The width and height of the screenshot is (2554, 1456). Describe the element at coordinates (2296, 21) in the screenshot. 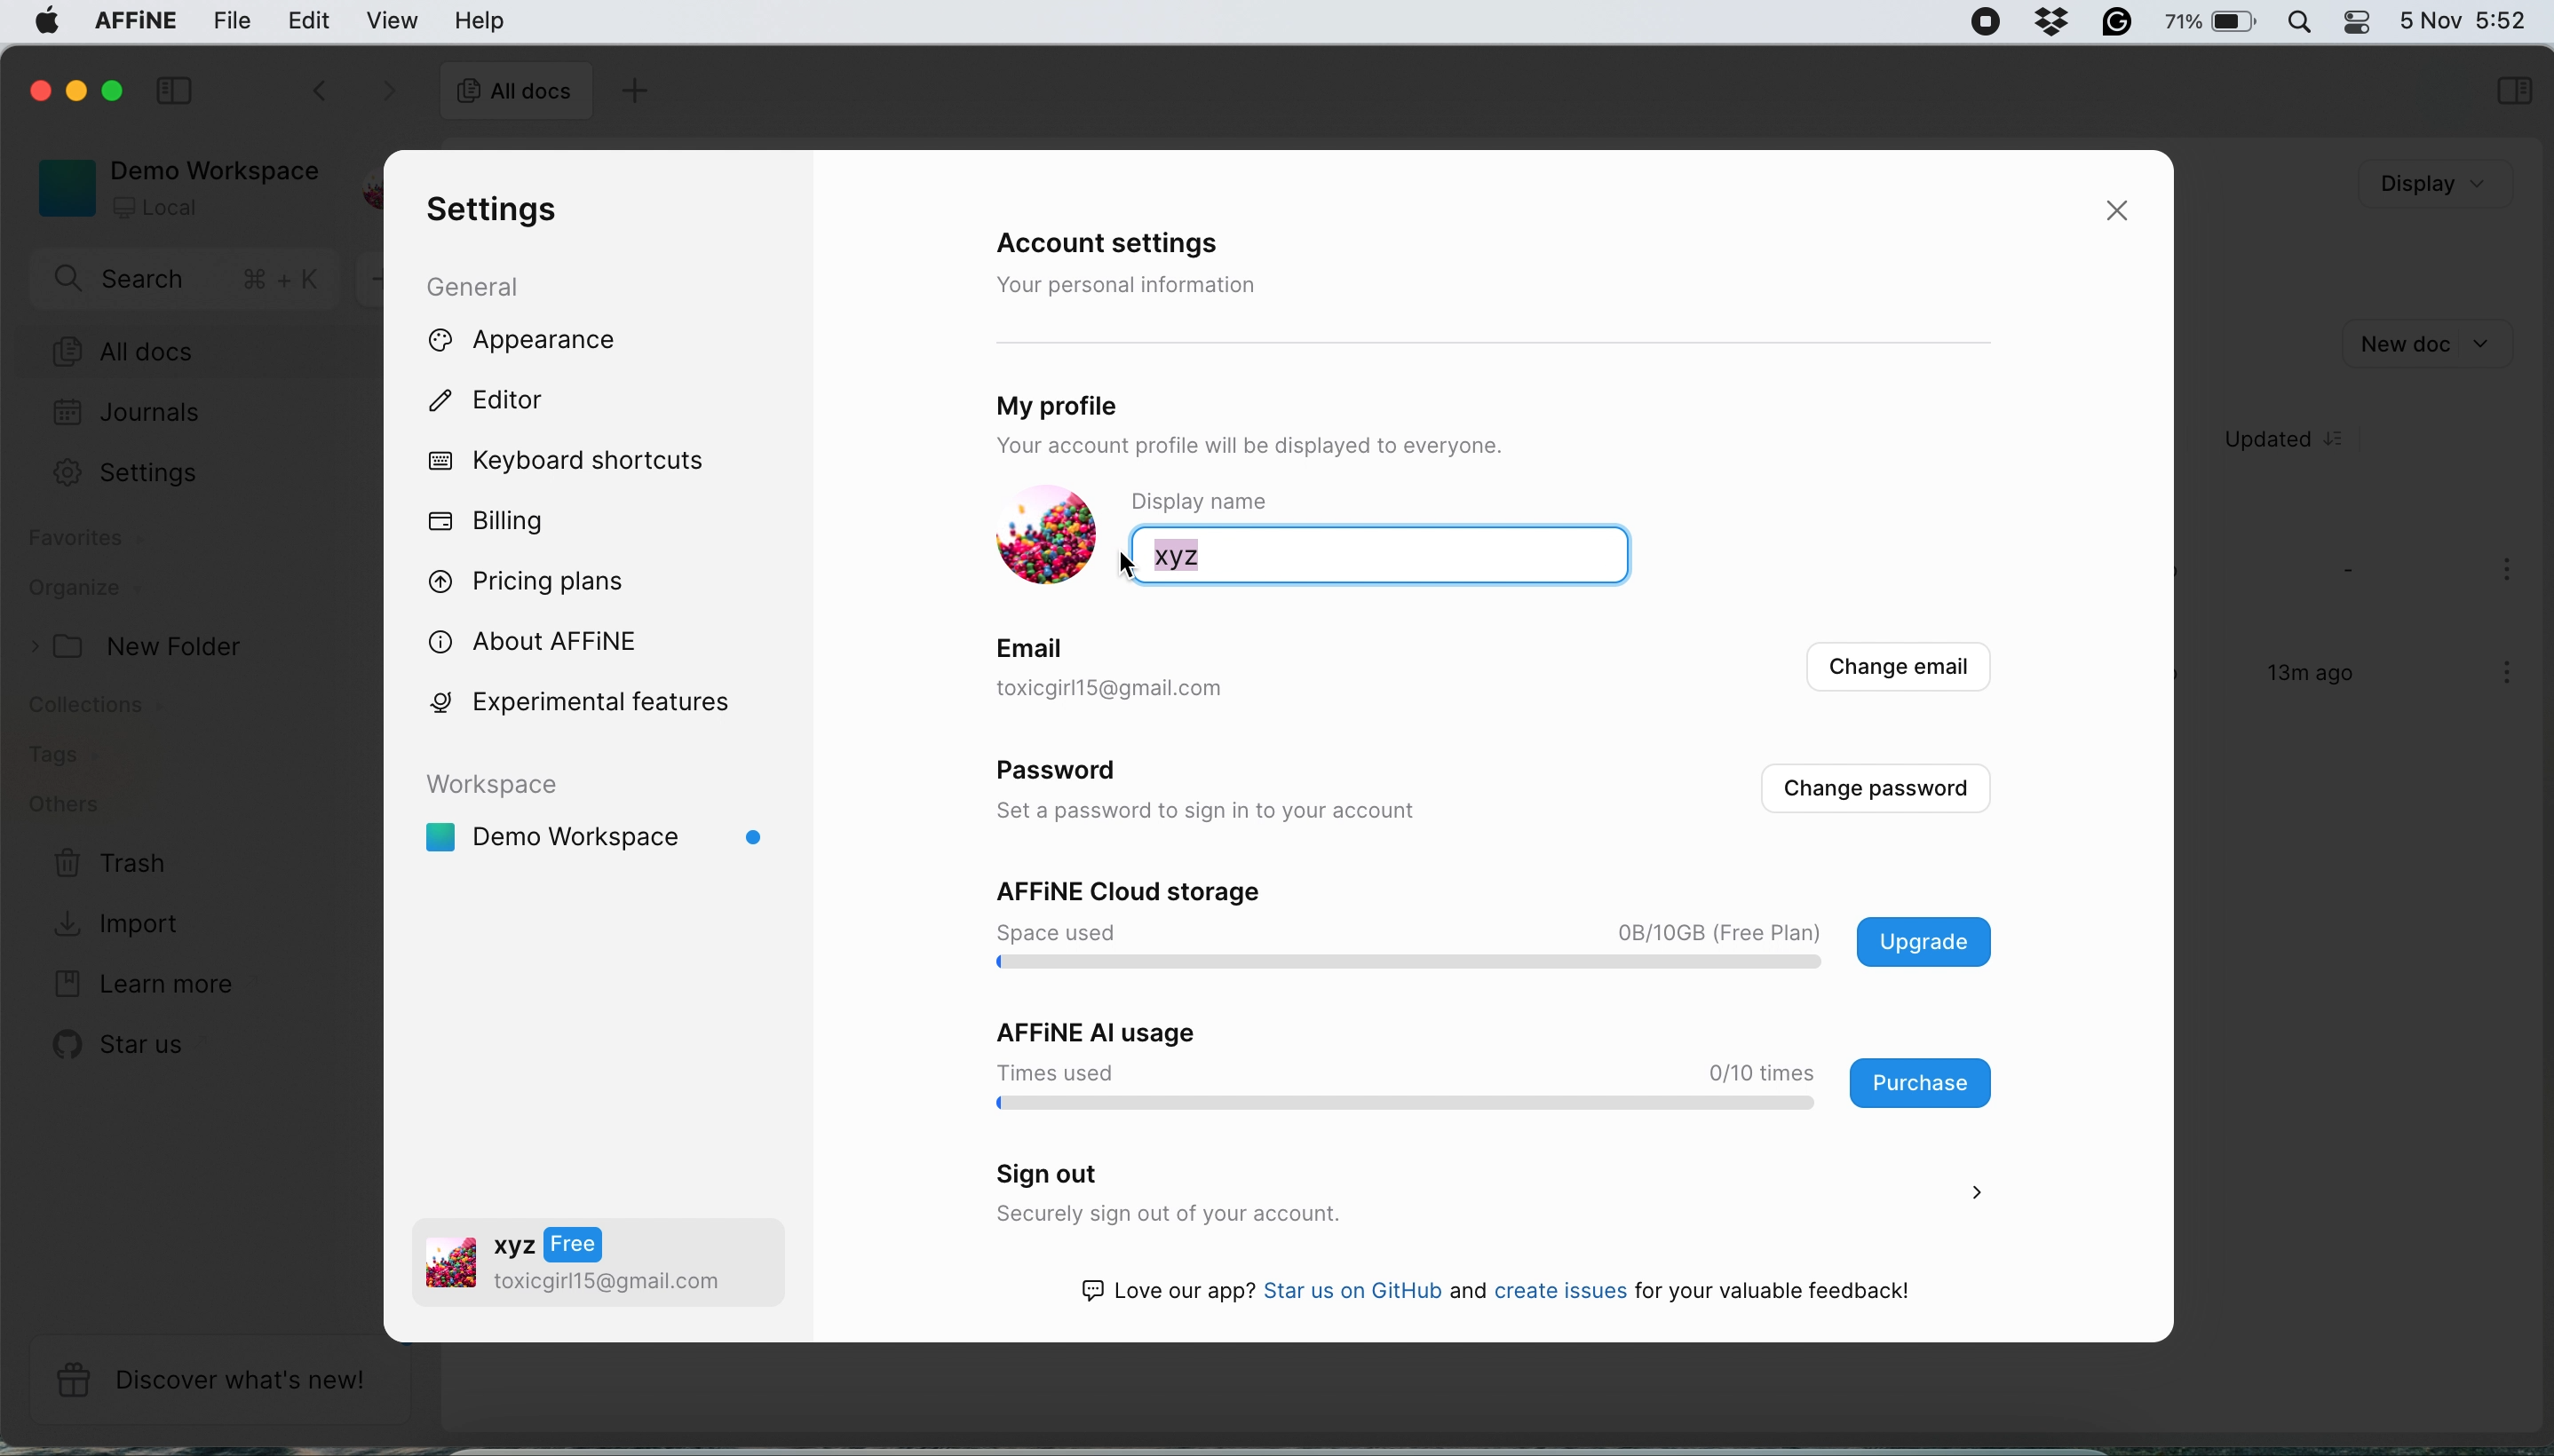

I see `spotlight search` at that location.